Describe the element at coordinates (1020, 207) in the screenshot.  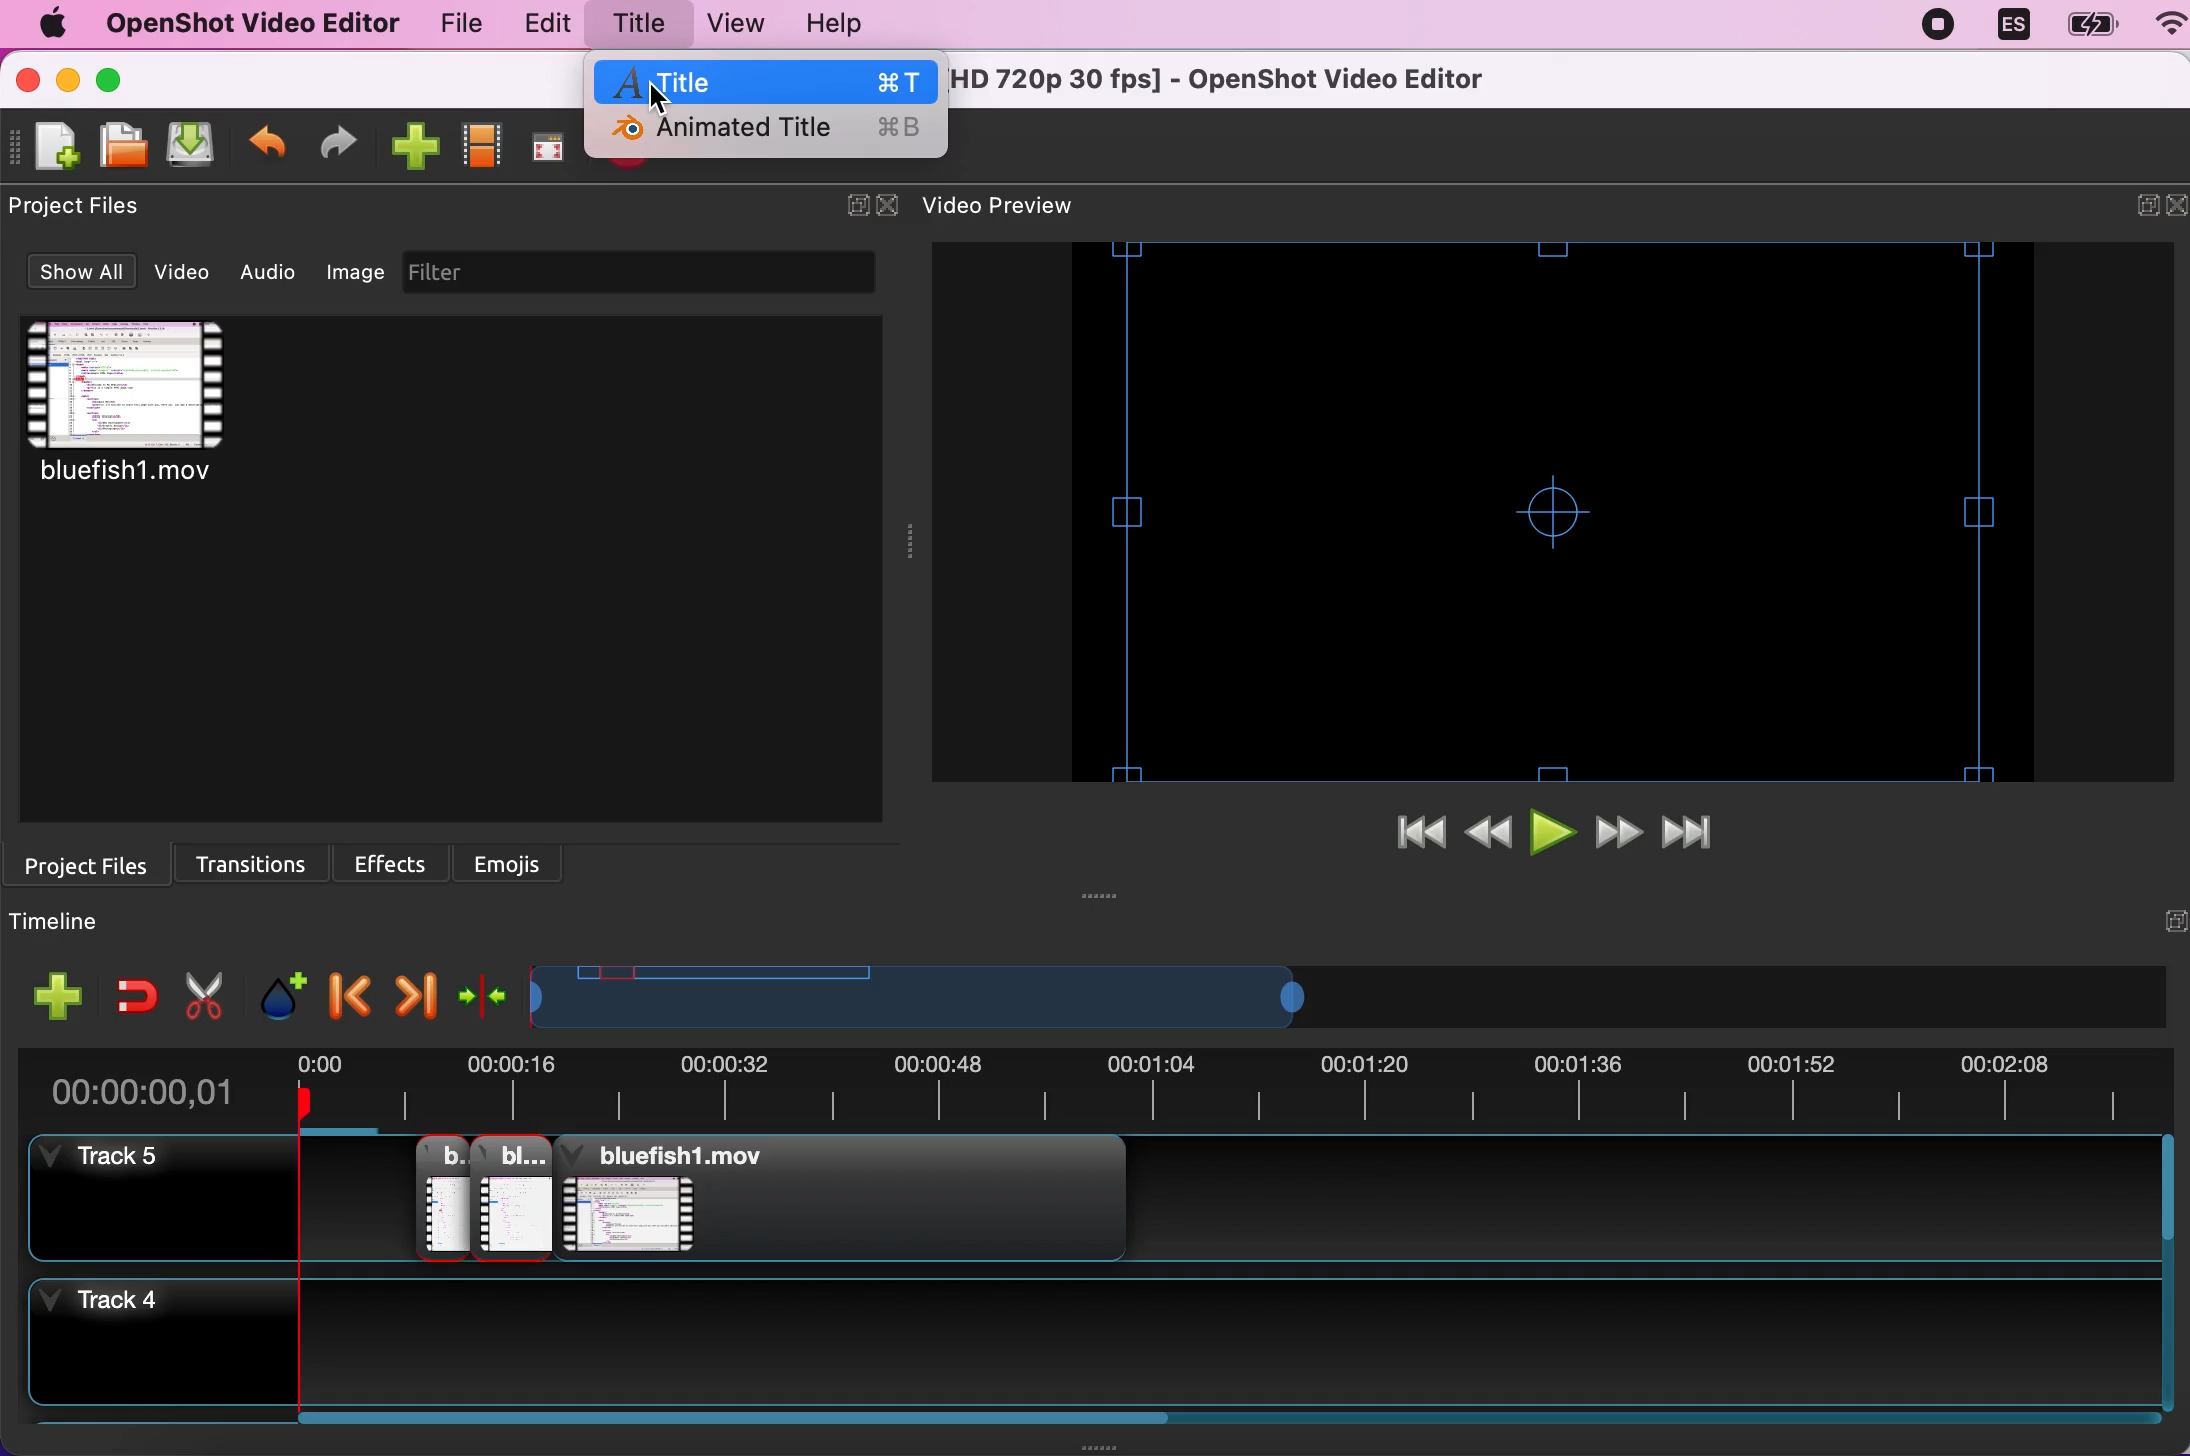
I see `video preview` at that location.